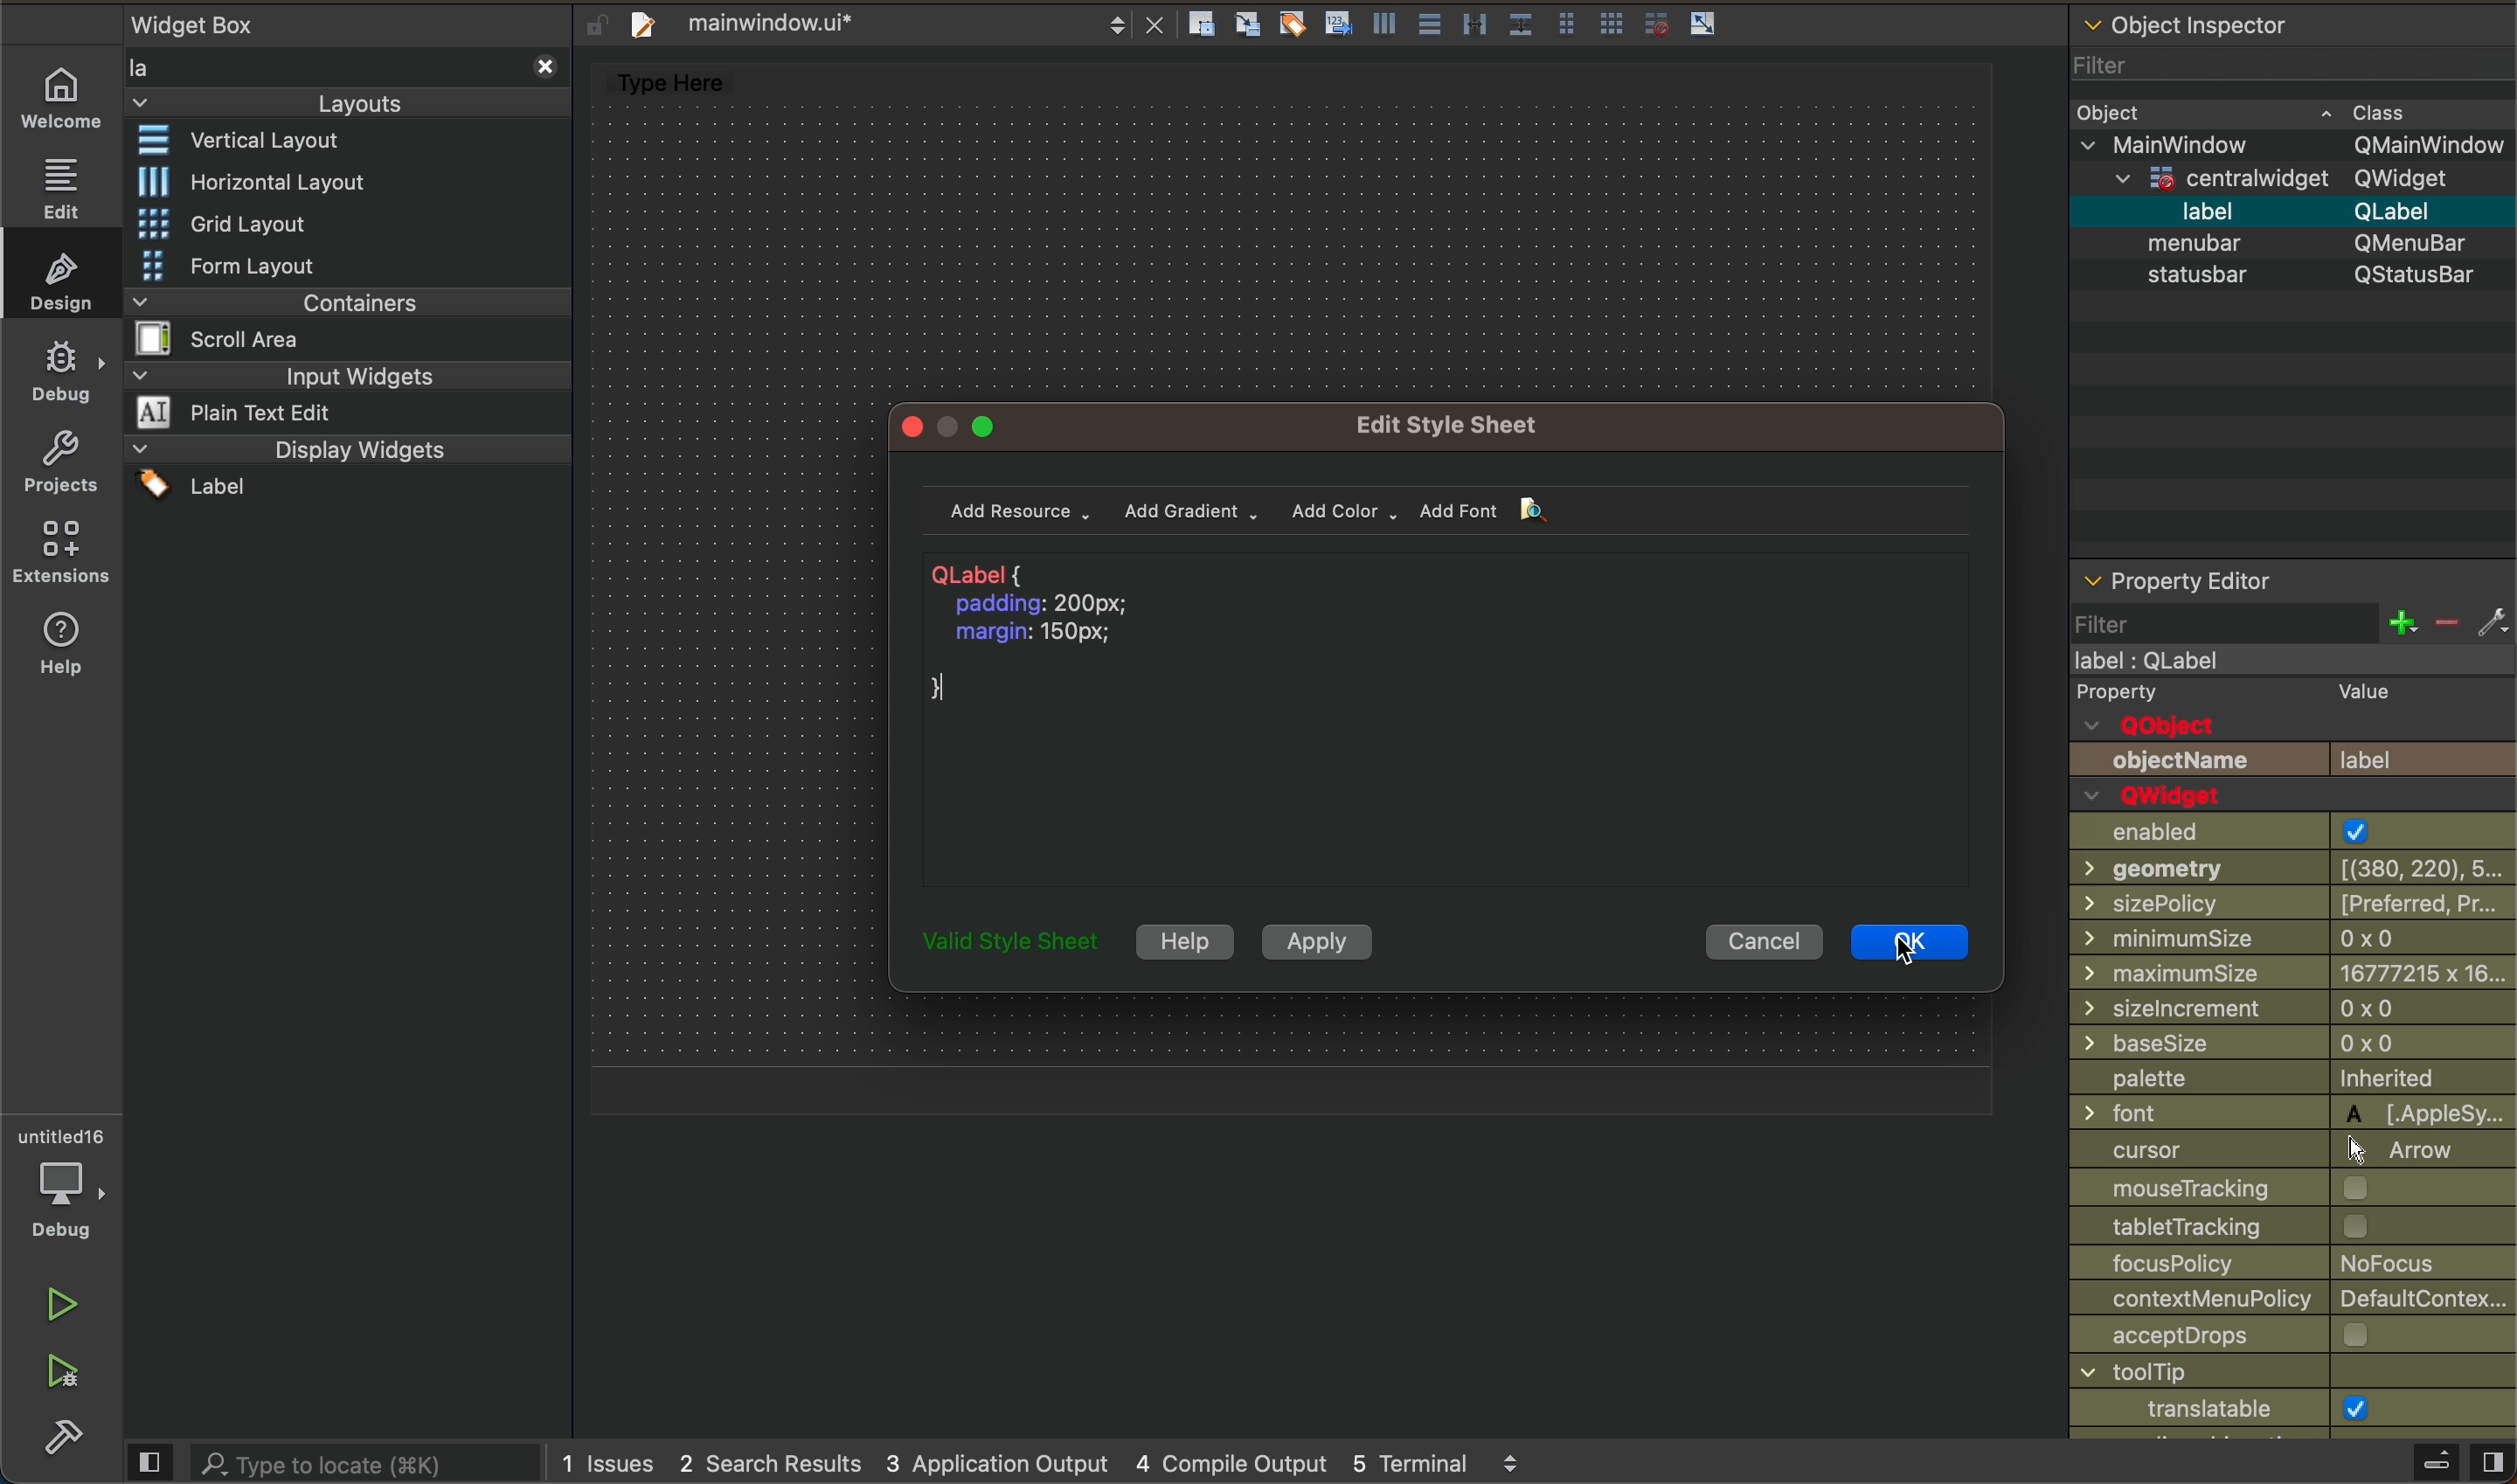  Describe the element at coordinates (333, 1460) in the screenshot. I see `search` at that location.